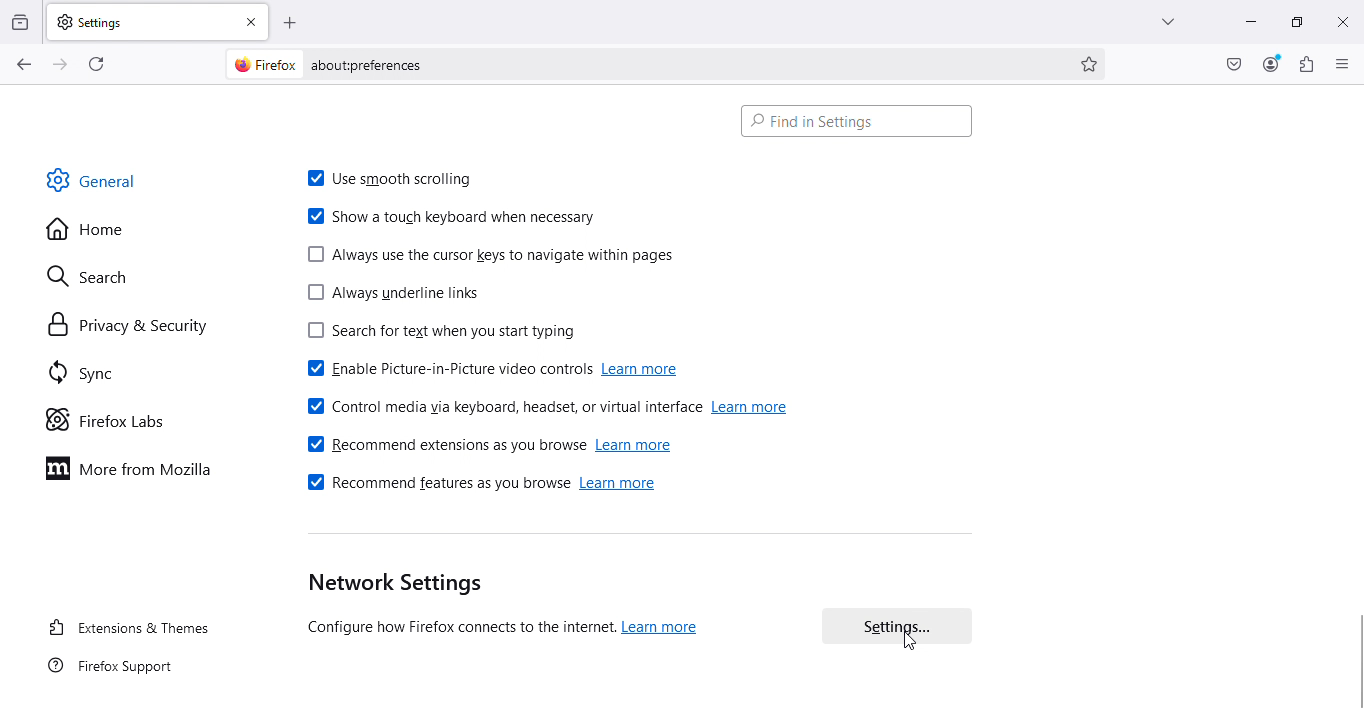  What do you see at coordinates (99, 273) in the screenshot?
I see `Search` at bounding box center [99, 273].